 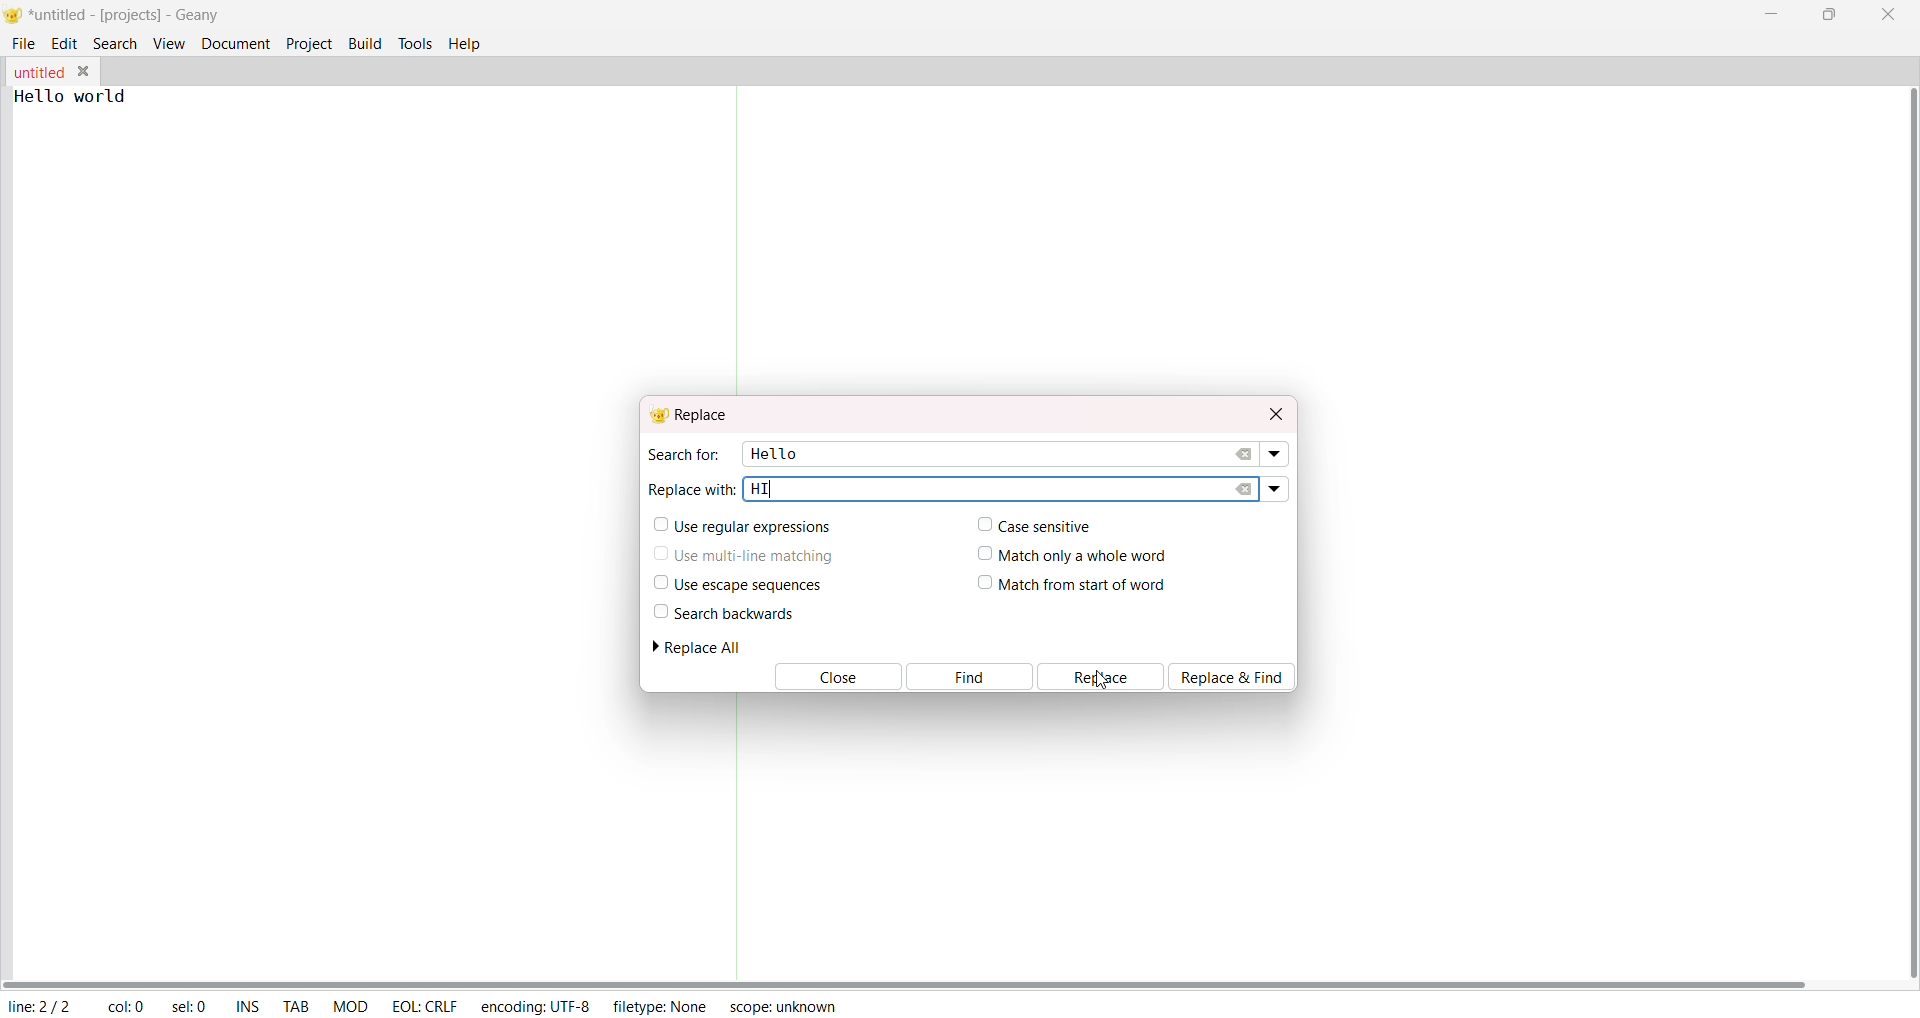 What do you see at coordinates (248, 1008) in the screenshot?
I see `ins` at bounding box center [248, 1008].